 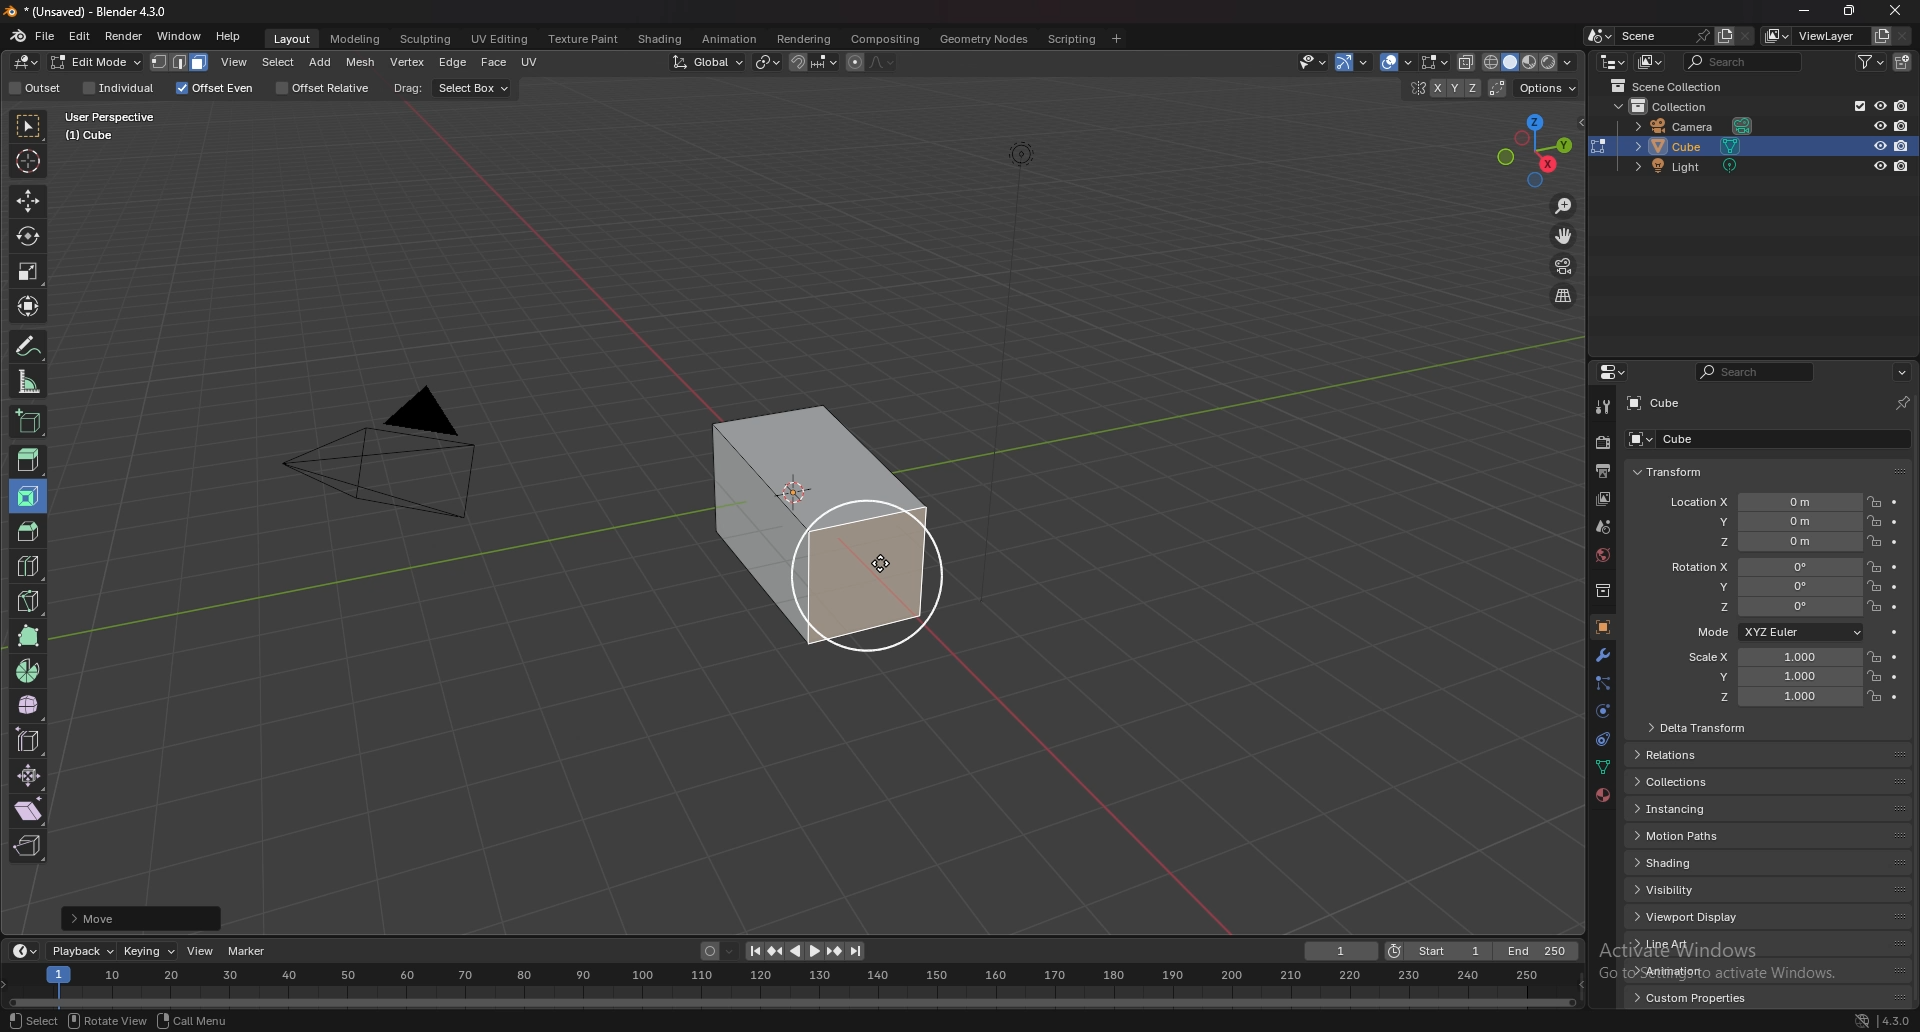 What do you see at coordinates (84, 952) in the screenshot?
I see `playback` at bounding box center [84, 952].